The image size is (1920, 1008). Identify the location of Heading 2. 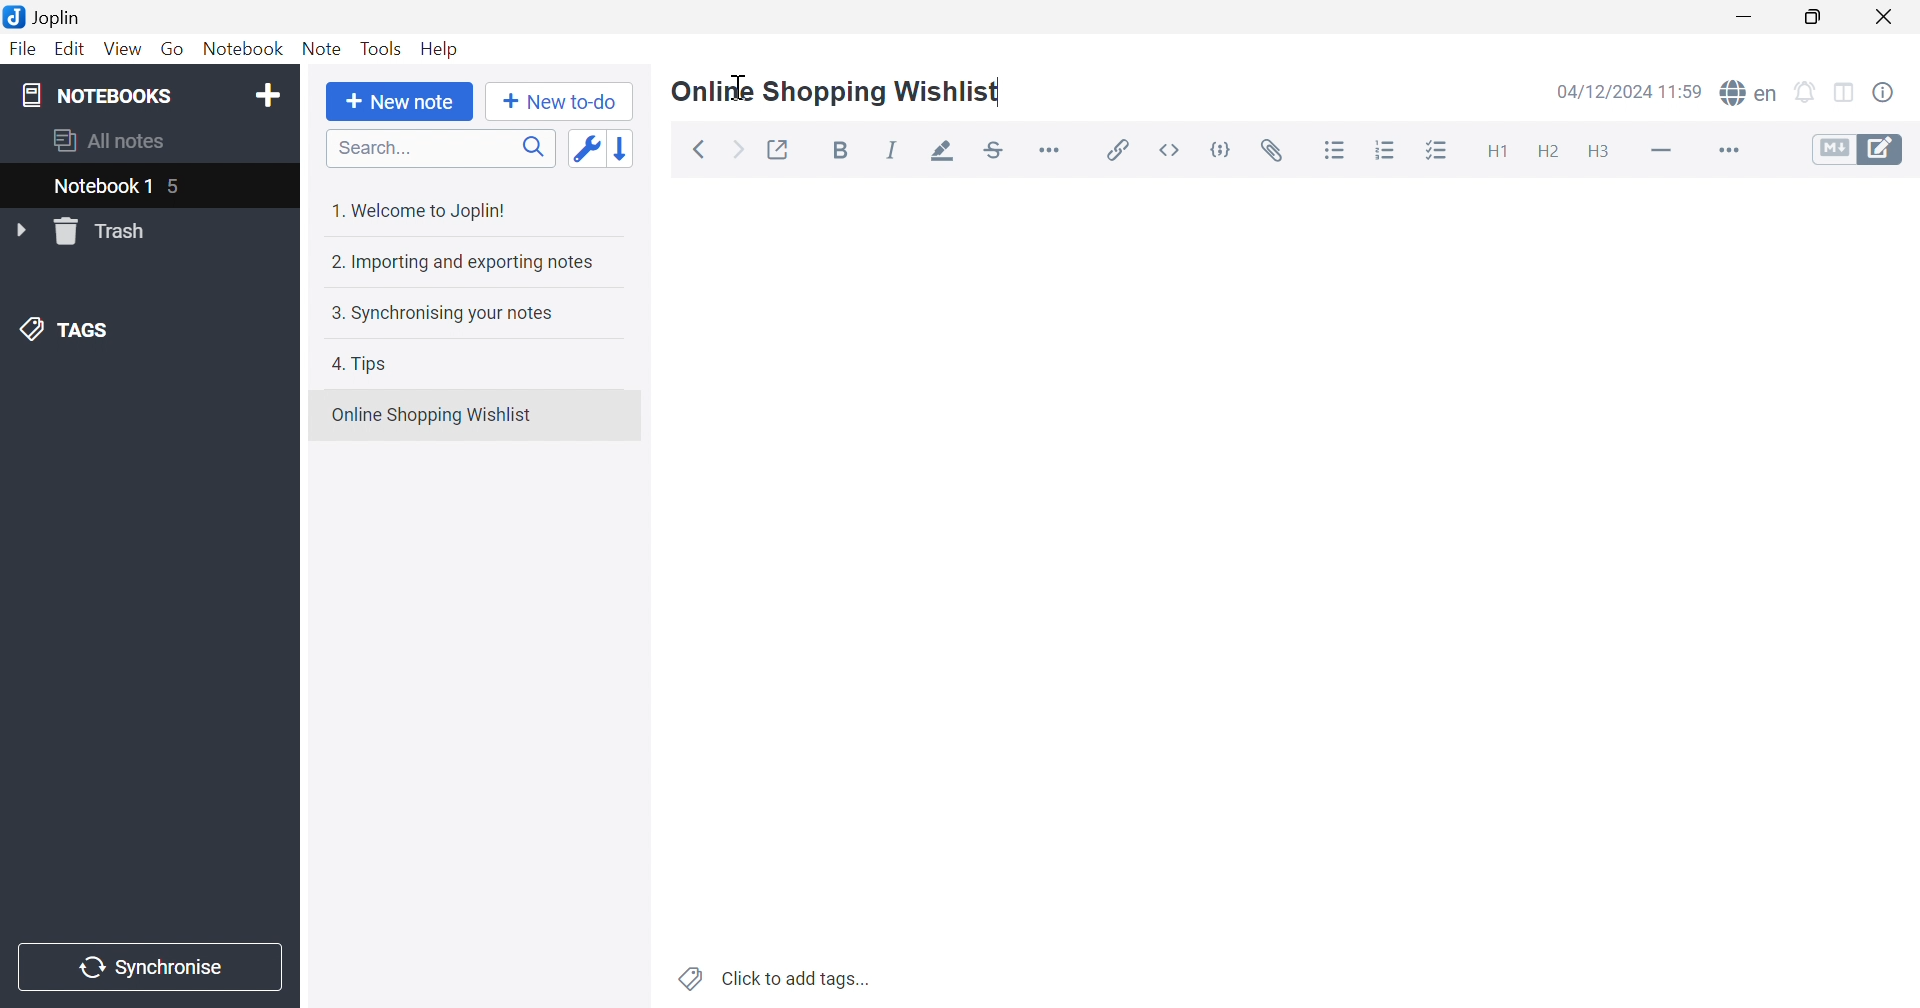
(1550, 154).